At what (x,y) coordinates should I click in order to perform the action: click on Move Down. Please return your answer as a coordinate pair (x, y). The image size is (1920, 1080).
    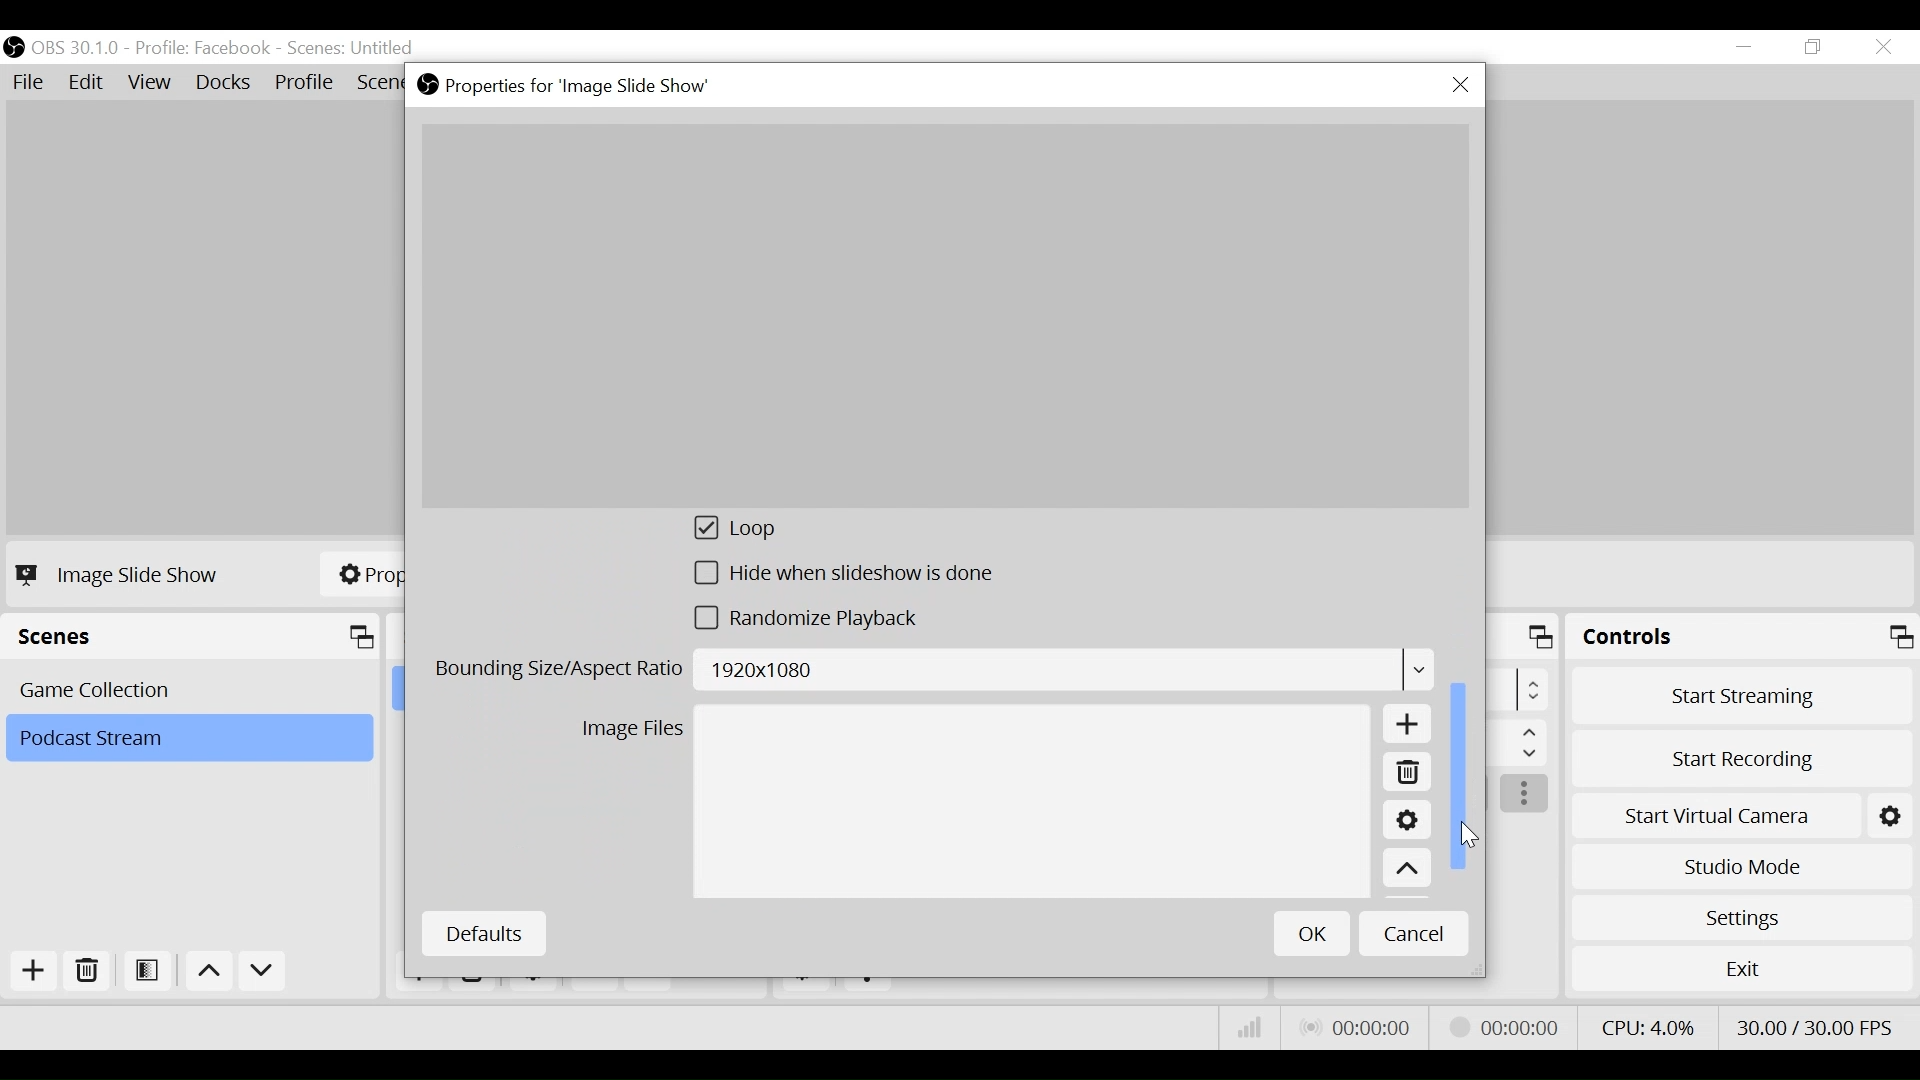
    Looking at the image, I should click on (262, 974).